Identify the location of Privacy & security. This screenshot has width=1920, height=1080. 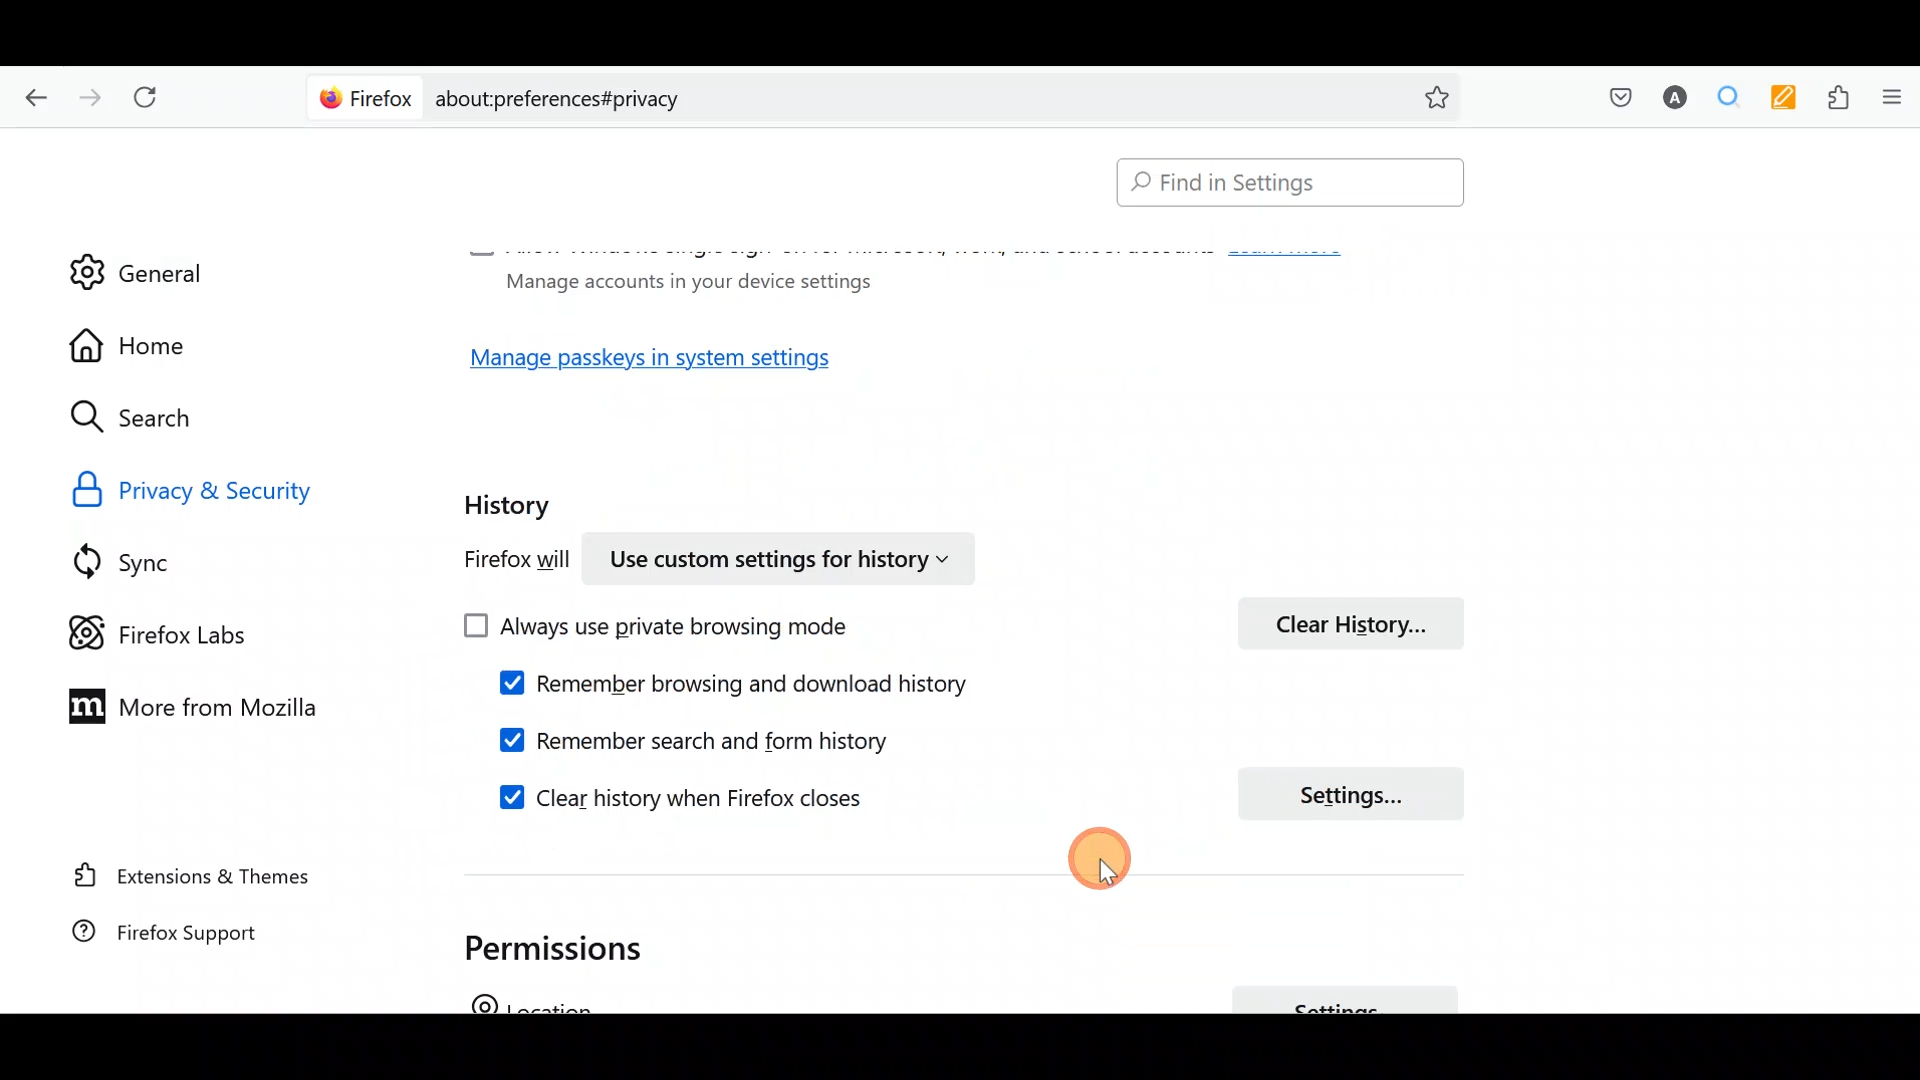
(242, 488).